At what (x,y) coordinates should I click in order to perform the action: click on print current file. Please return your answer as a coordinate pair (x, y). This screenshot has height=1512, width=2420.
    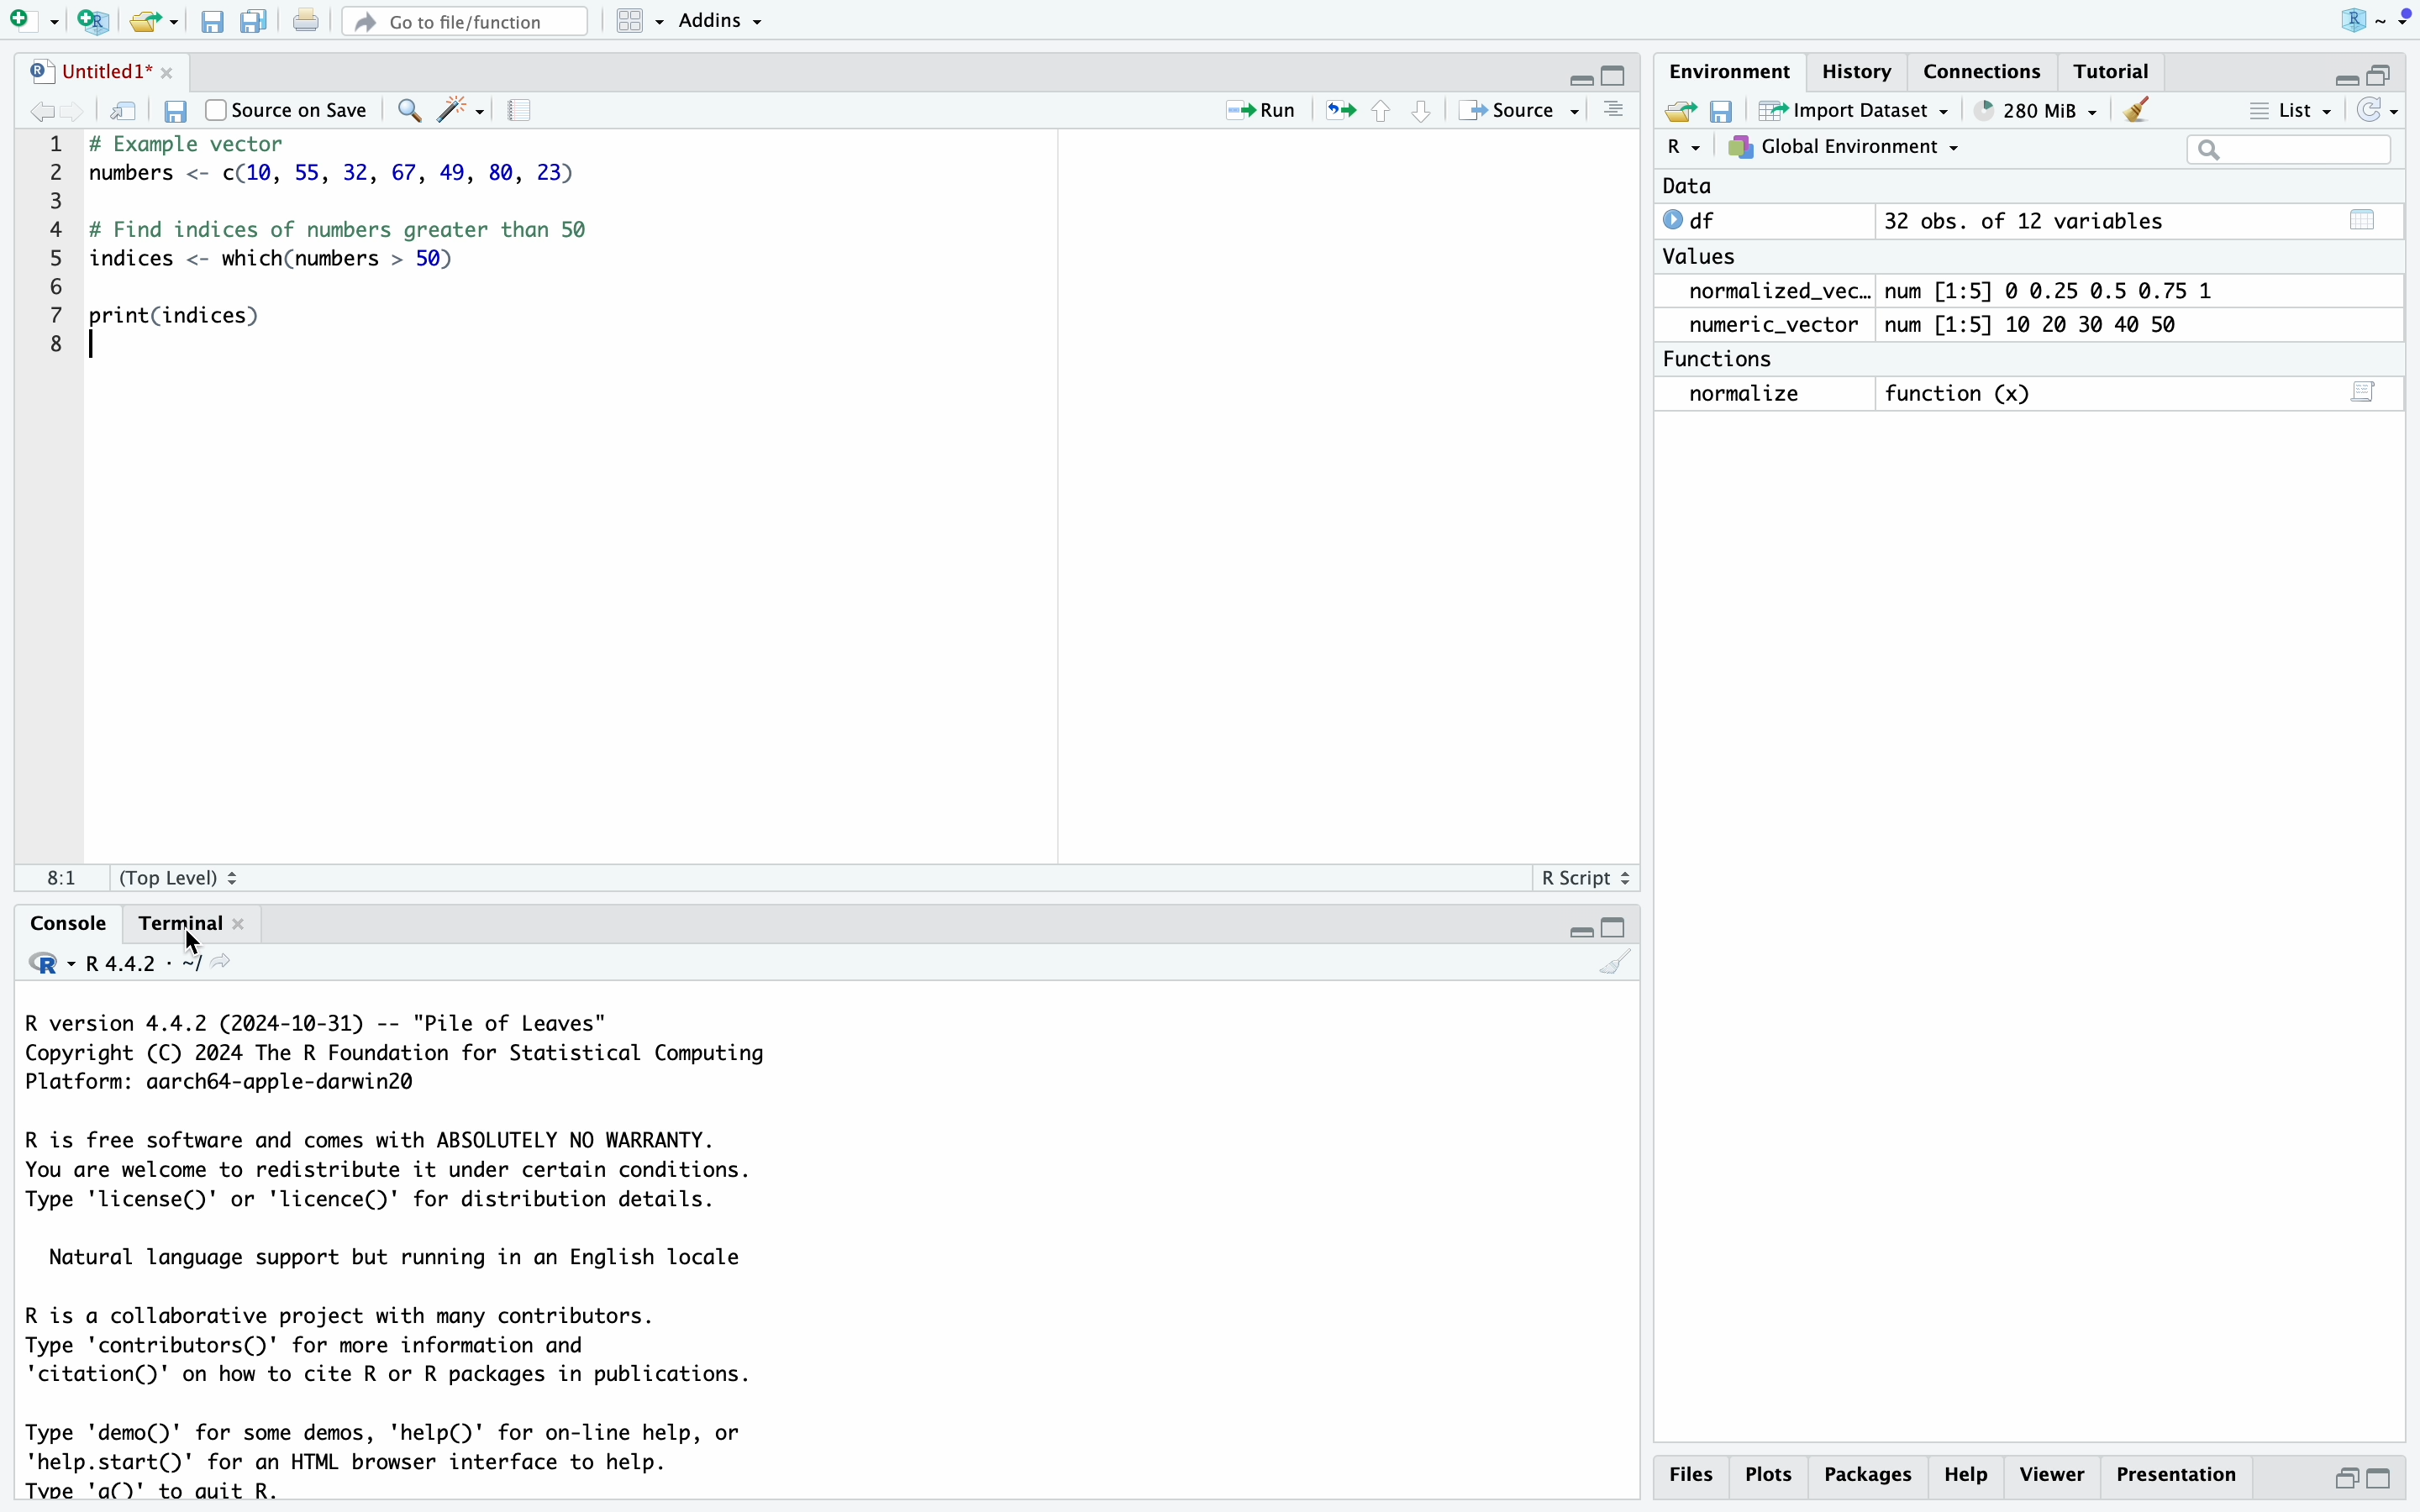
    Looking at the image, I should click on (306, 22).